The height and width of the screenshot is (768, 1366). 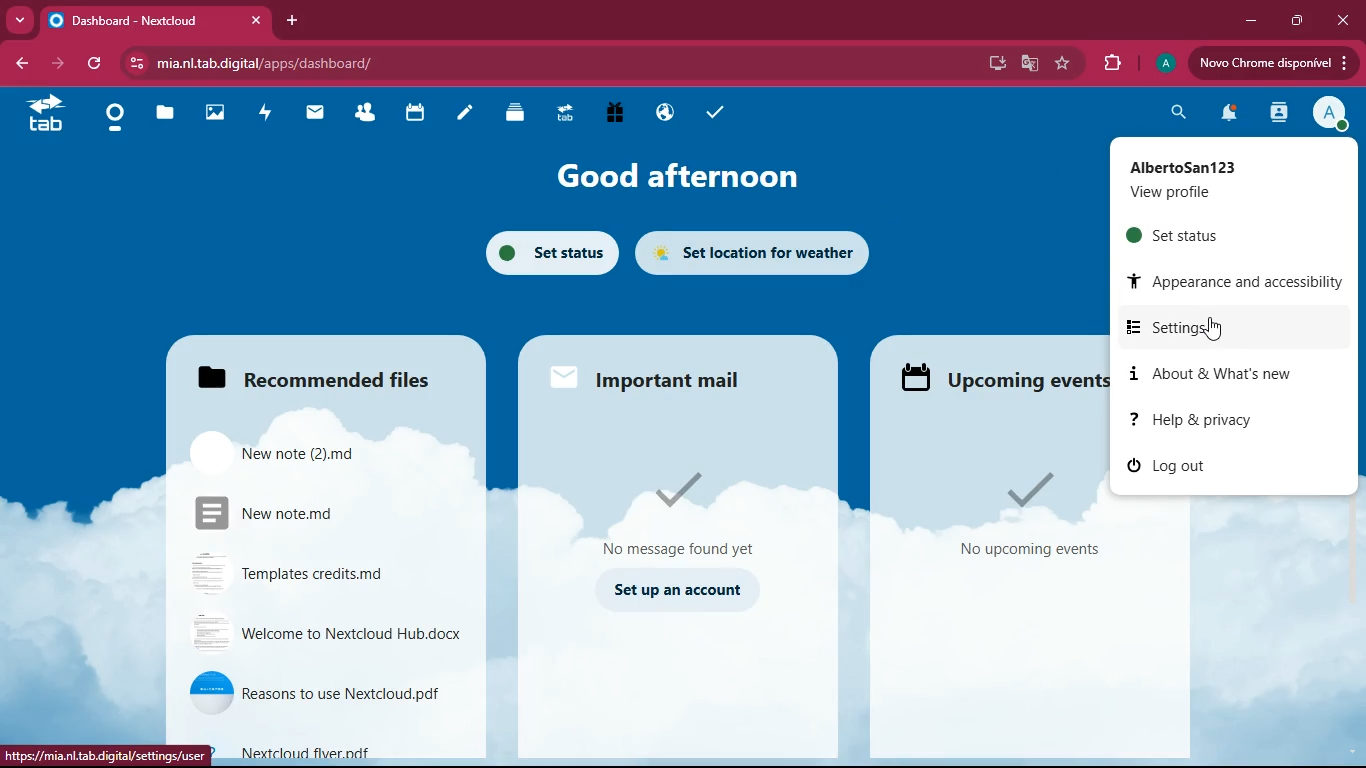 What do you see at coordinates (1346, 20) in the screenshot?
I see `close` at bounding box center [1346, 20].